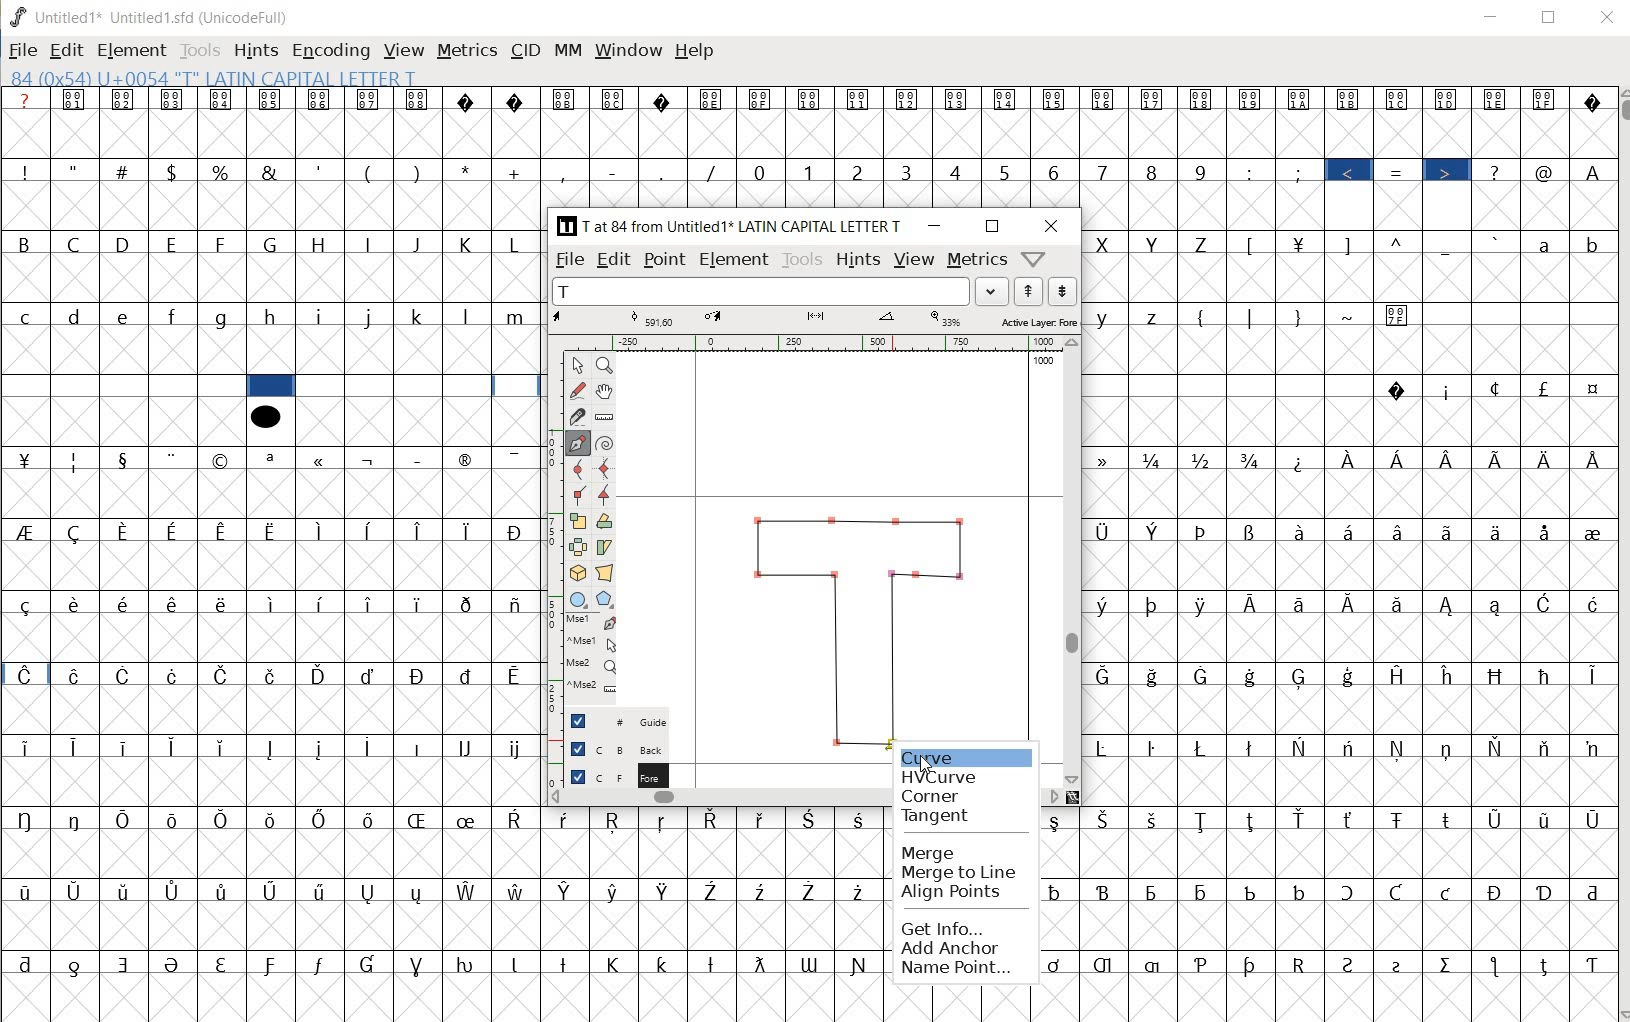 The width and height of the screenshot is (1630, 1022). Describe the element at coordinates (1252, 317) in the screenshot. I see `|` at that location.